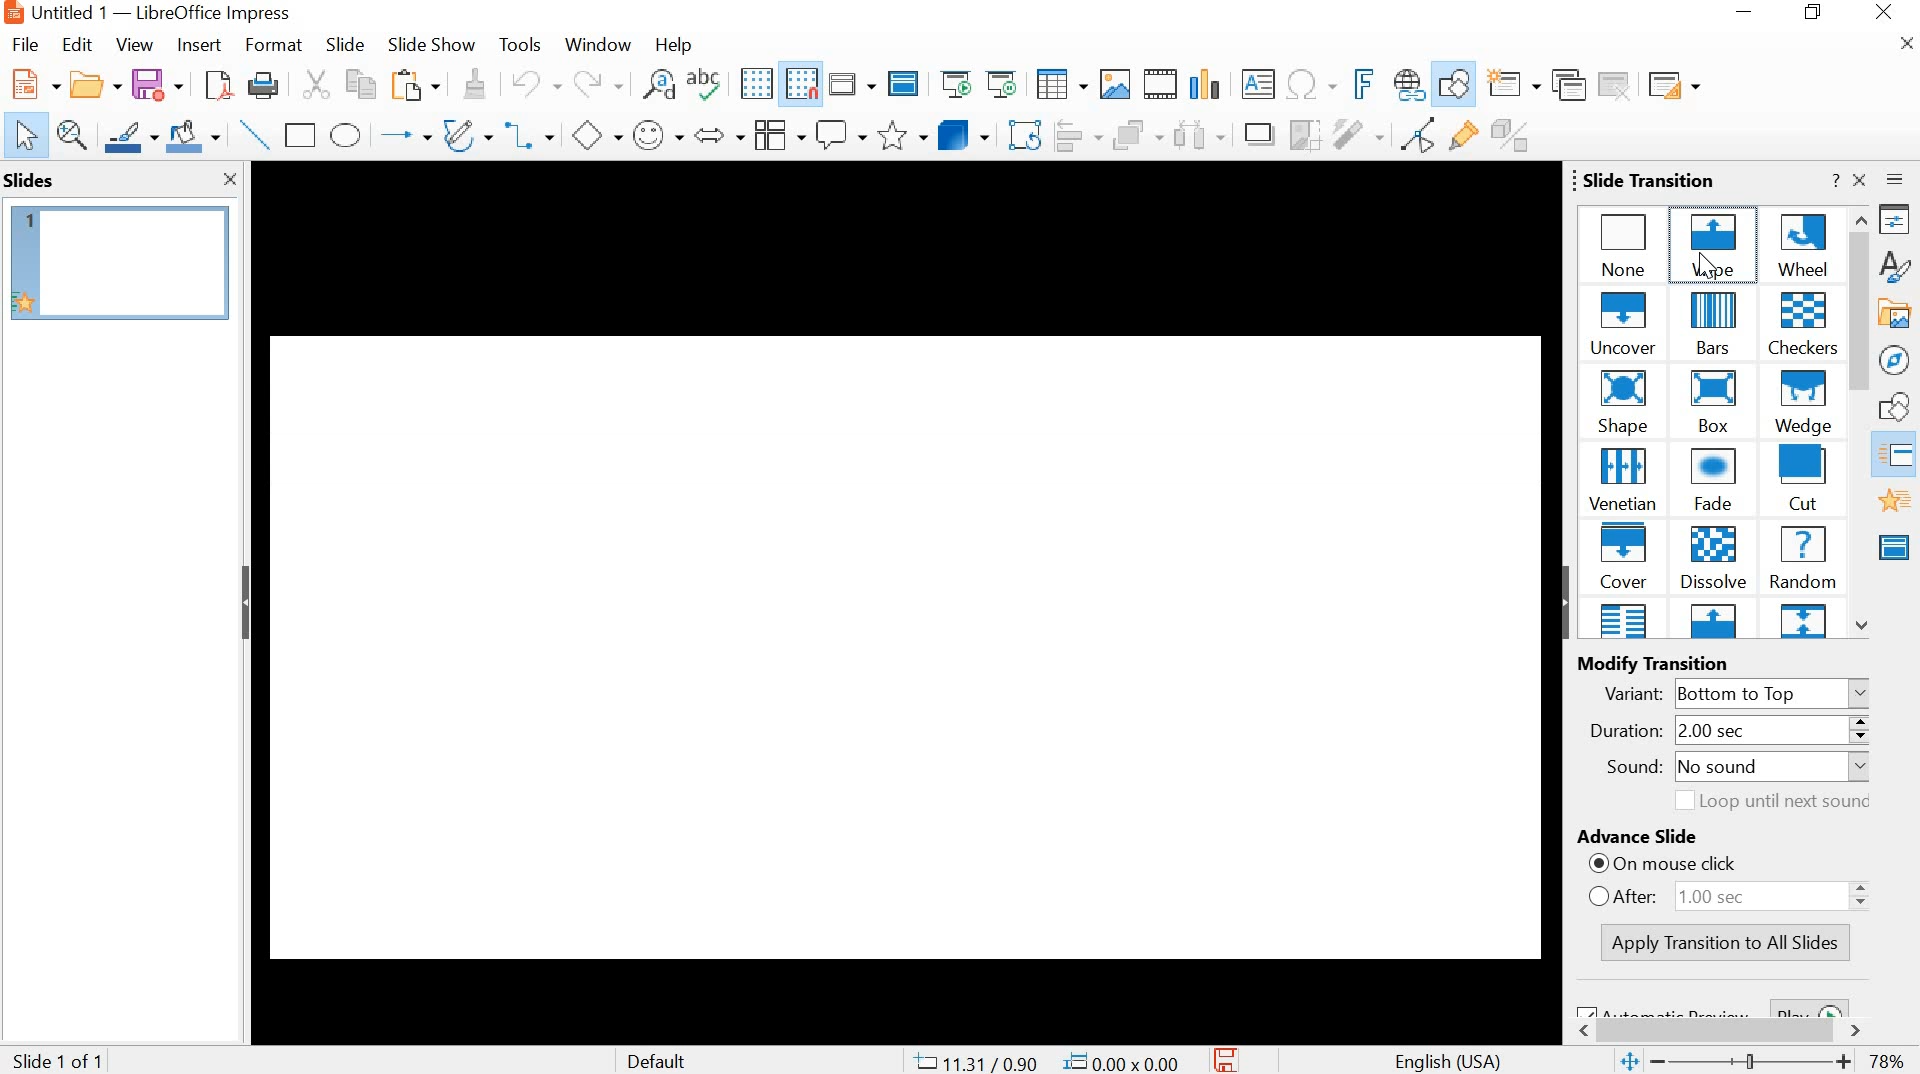 The image size is (1920, 1074). What do you see at coordinates (1718, 1027) in the screenshot?
I see `scrollbar` at bounding box center [1718, 1027].